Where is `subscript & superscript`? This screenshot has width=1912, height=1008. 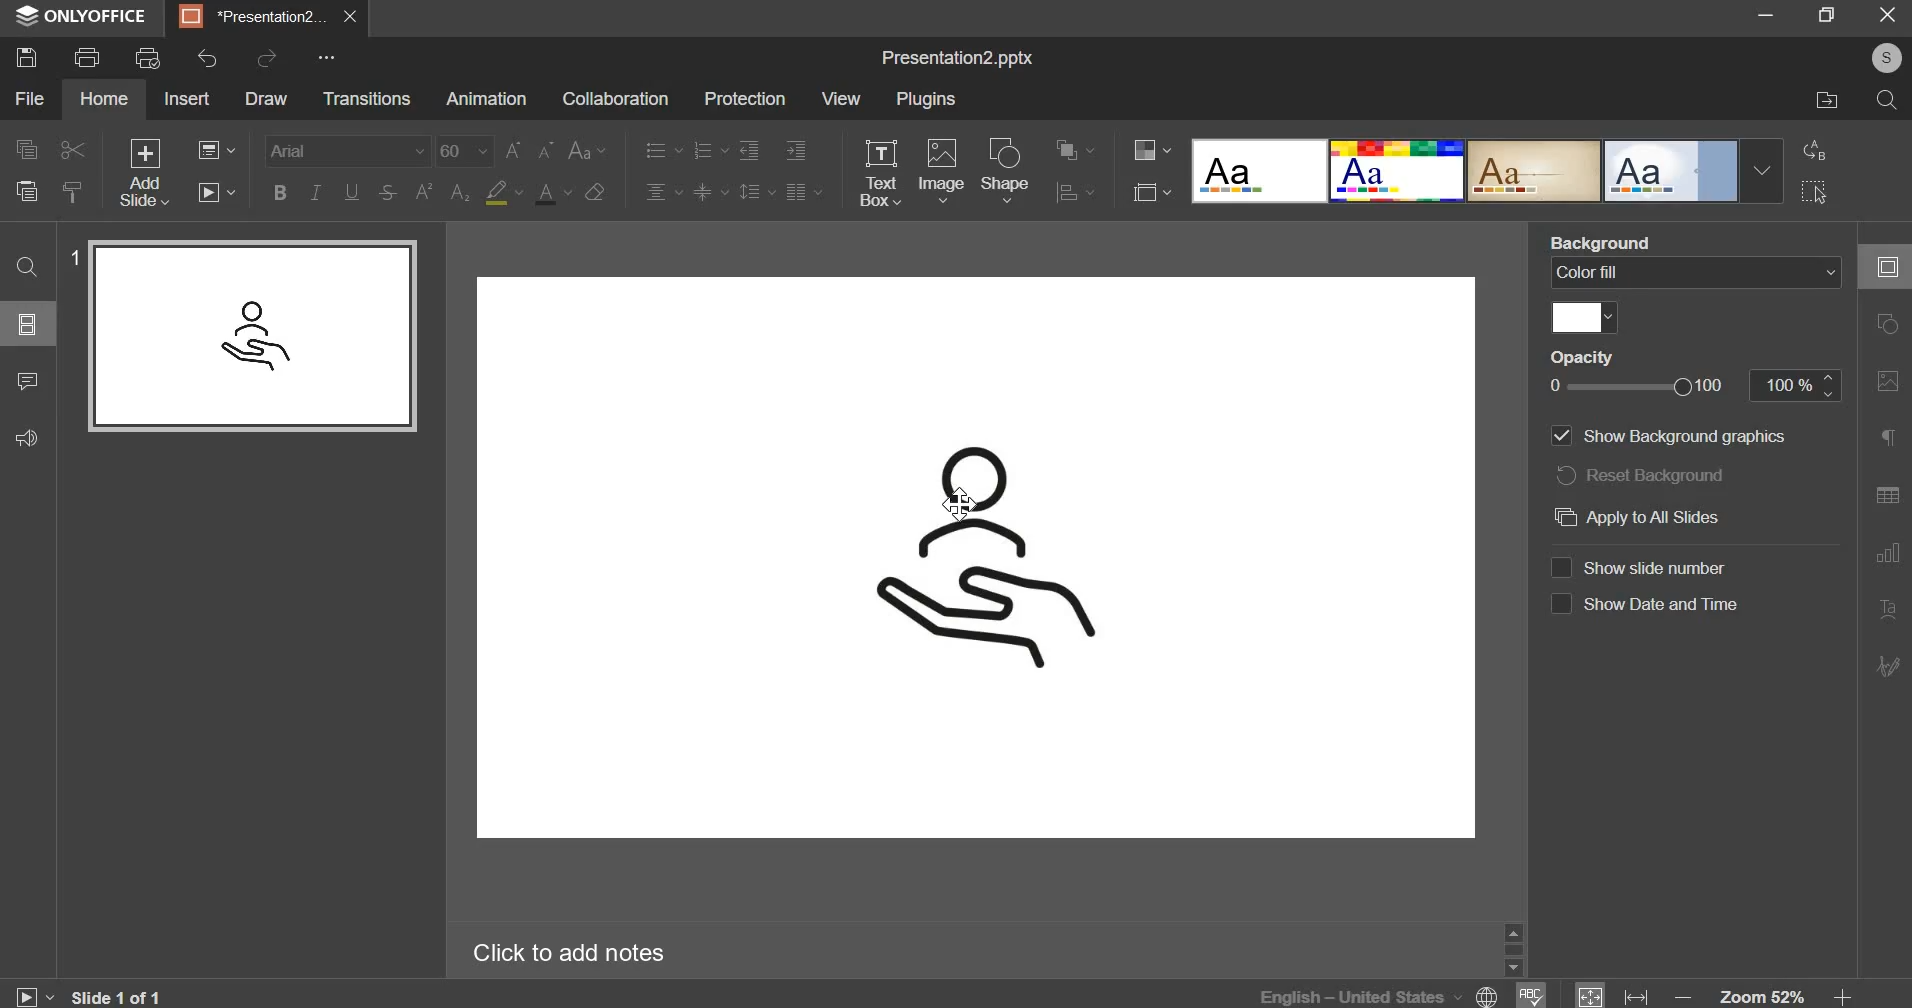 subscript & superscript is located at coordinates (440, 194).